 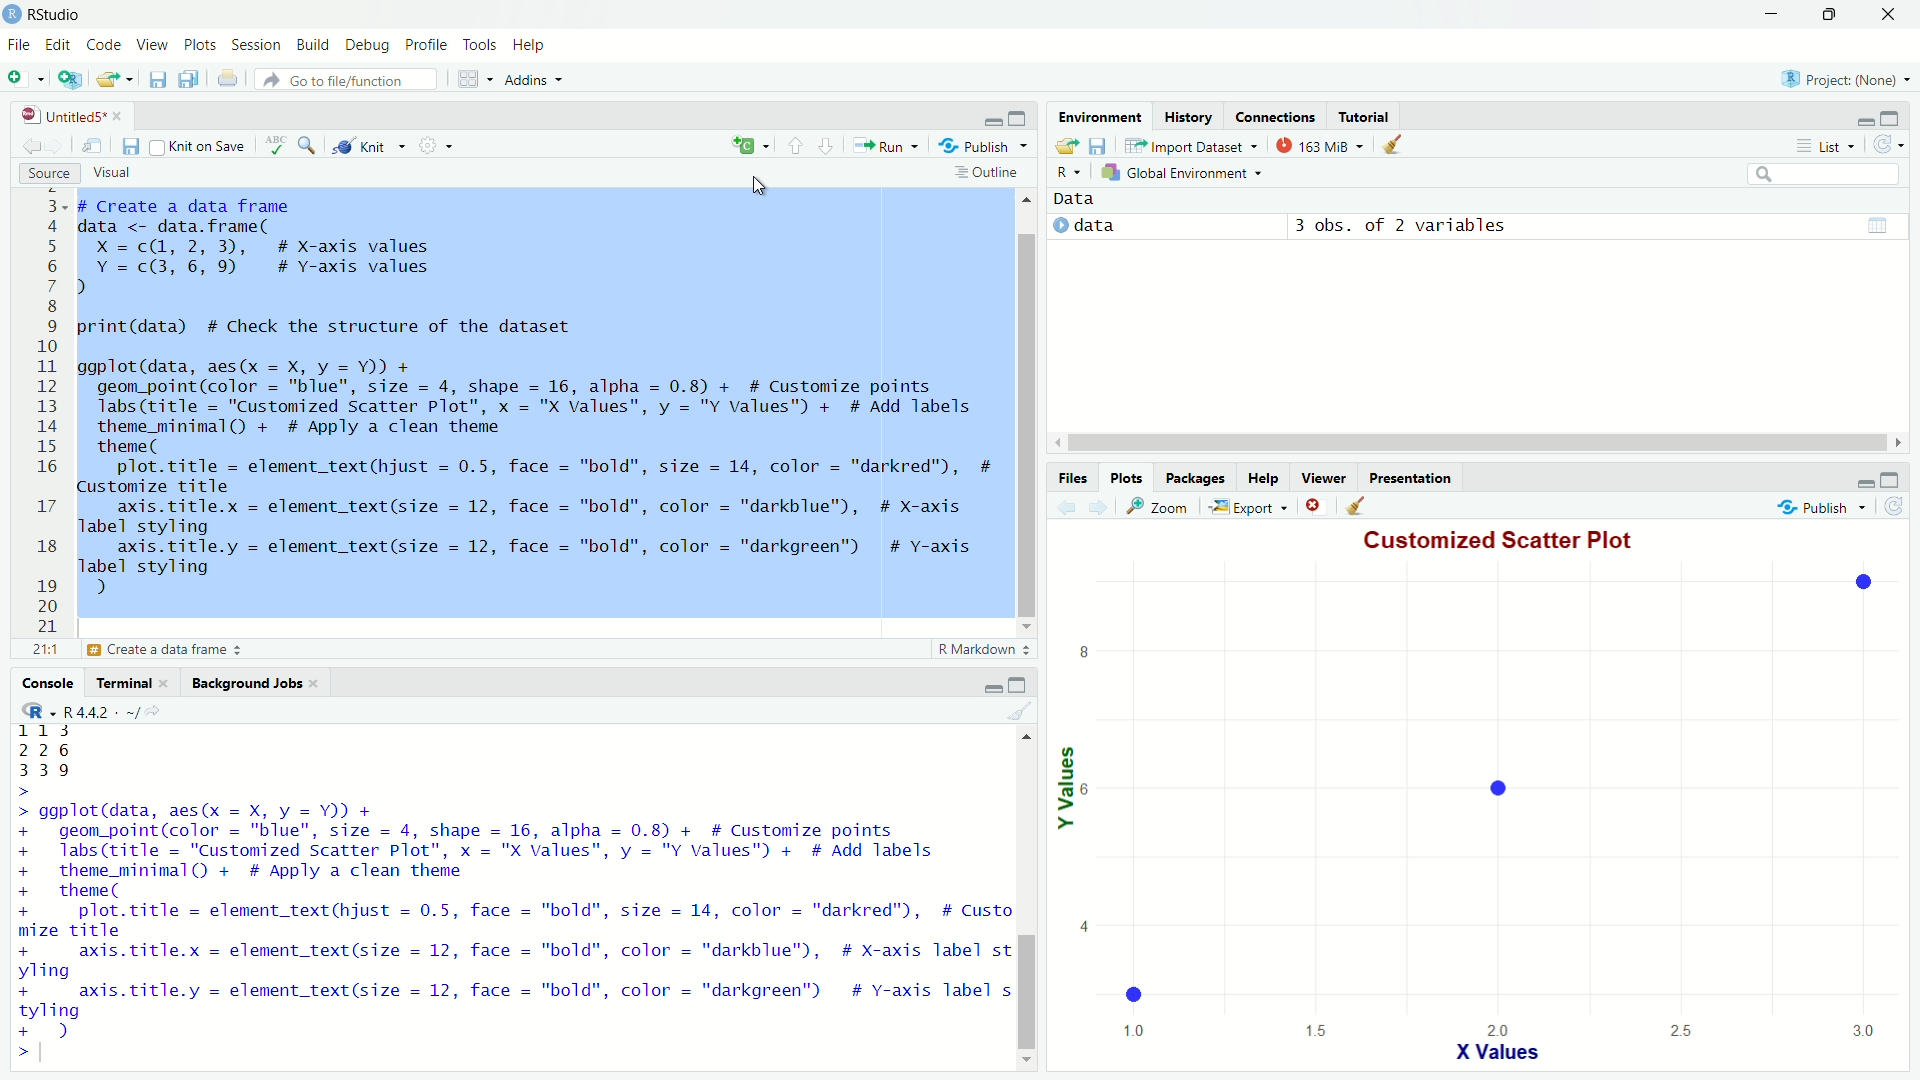 I want to click on Save file, so click(x=1098, y=146).